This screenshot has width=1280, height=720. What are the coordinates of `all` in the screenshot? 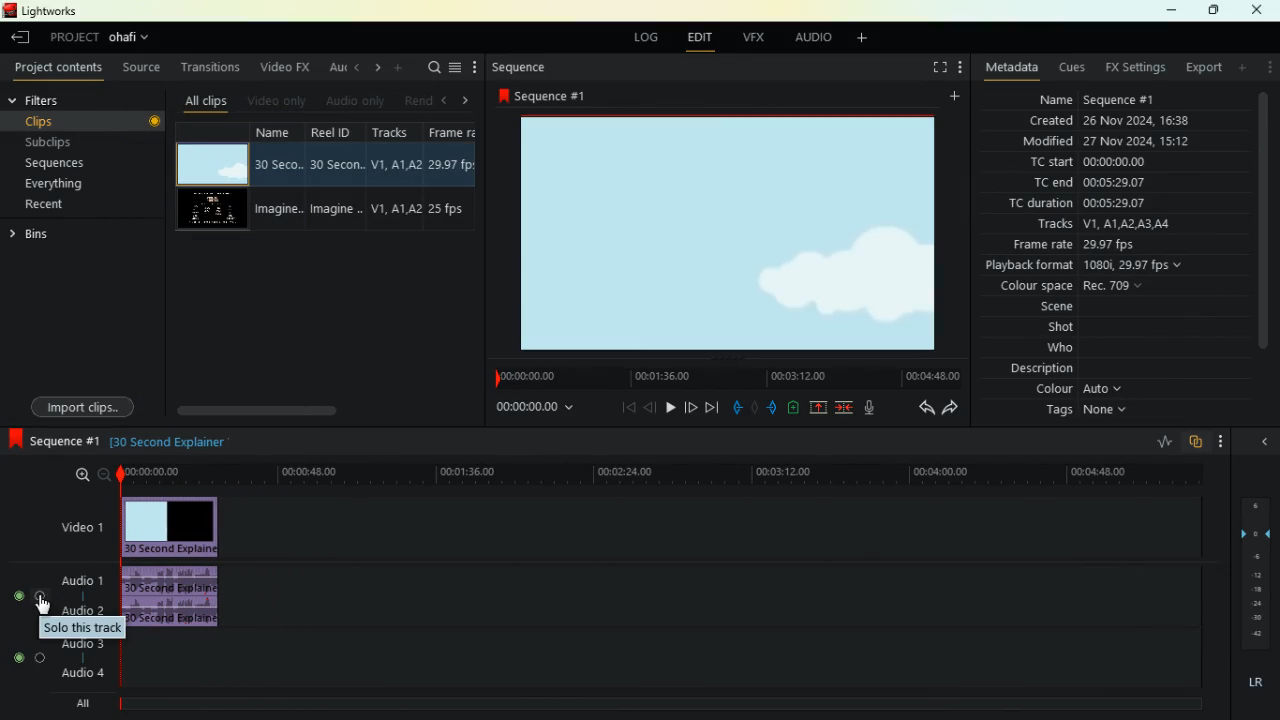 It's located at (78, 704).